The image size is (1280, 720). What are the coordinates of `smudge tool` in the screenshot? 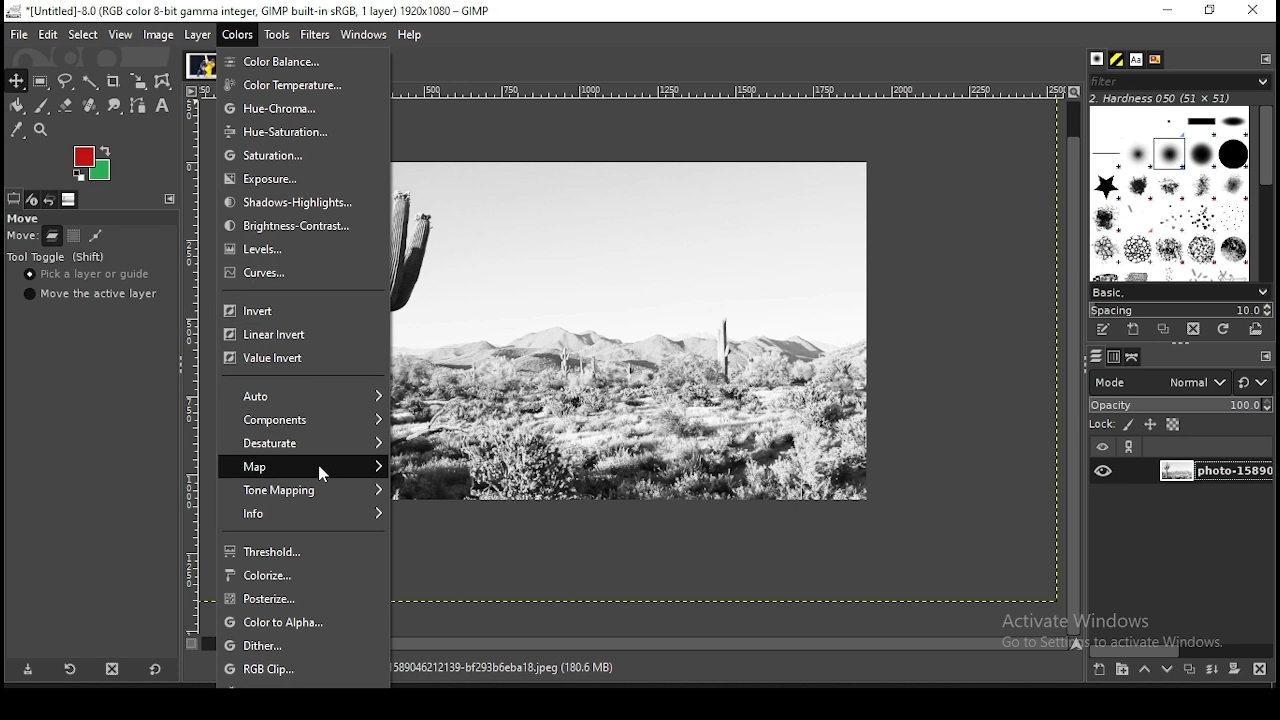 It's located at (115, 104).